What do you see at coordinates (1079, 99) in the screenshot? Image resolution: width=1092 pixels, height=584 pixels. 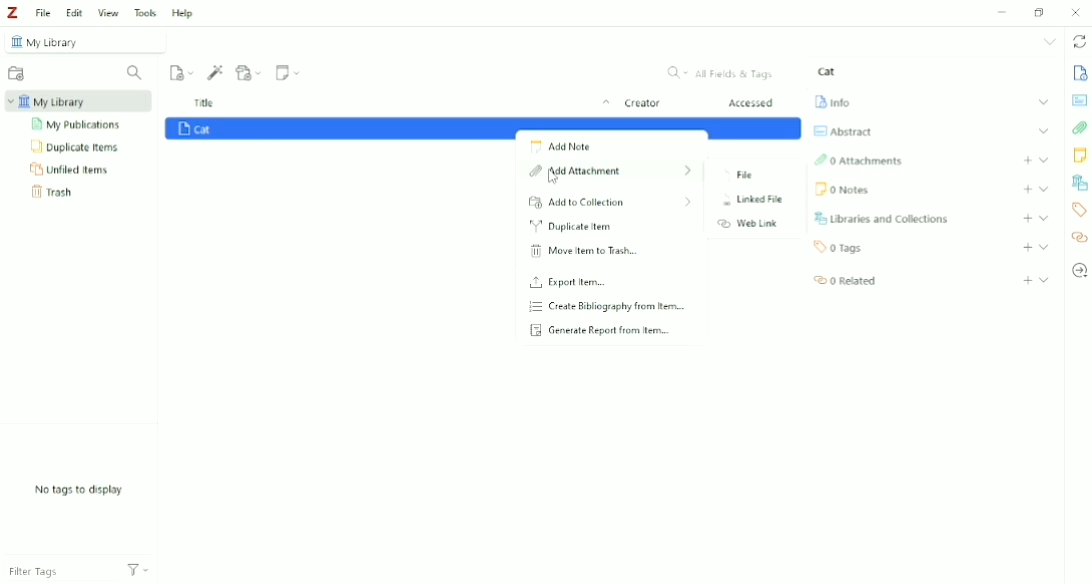 I see `Abstract` at bounding box center [1079, 99].